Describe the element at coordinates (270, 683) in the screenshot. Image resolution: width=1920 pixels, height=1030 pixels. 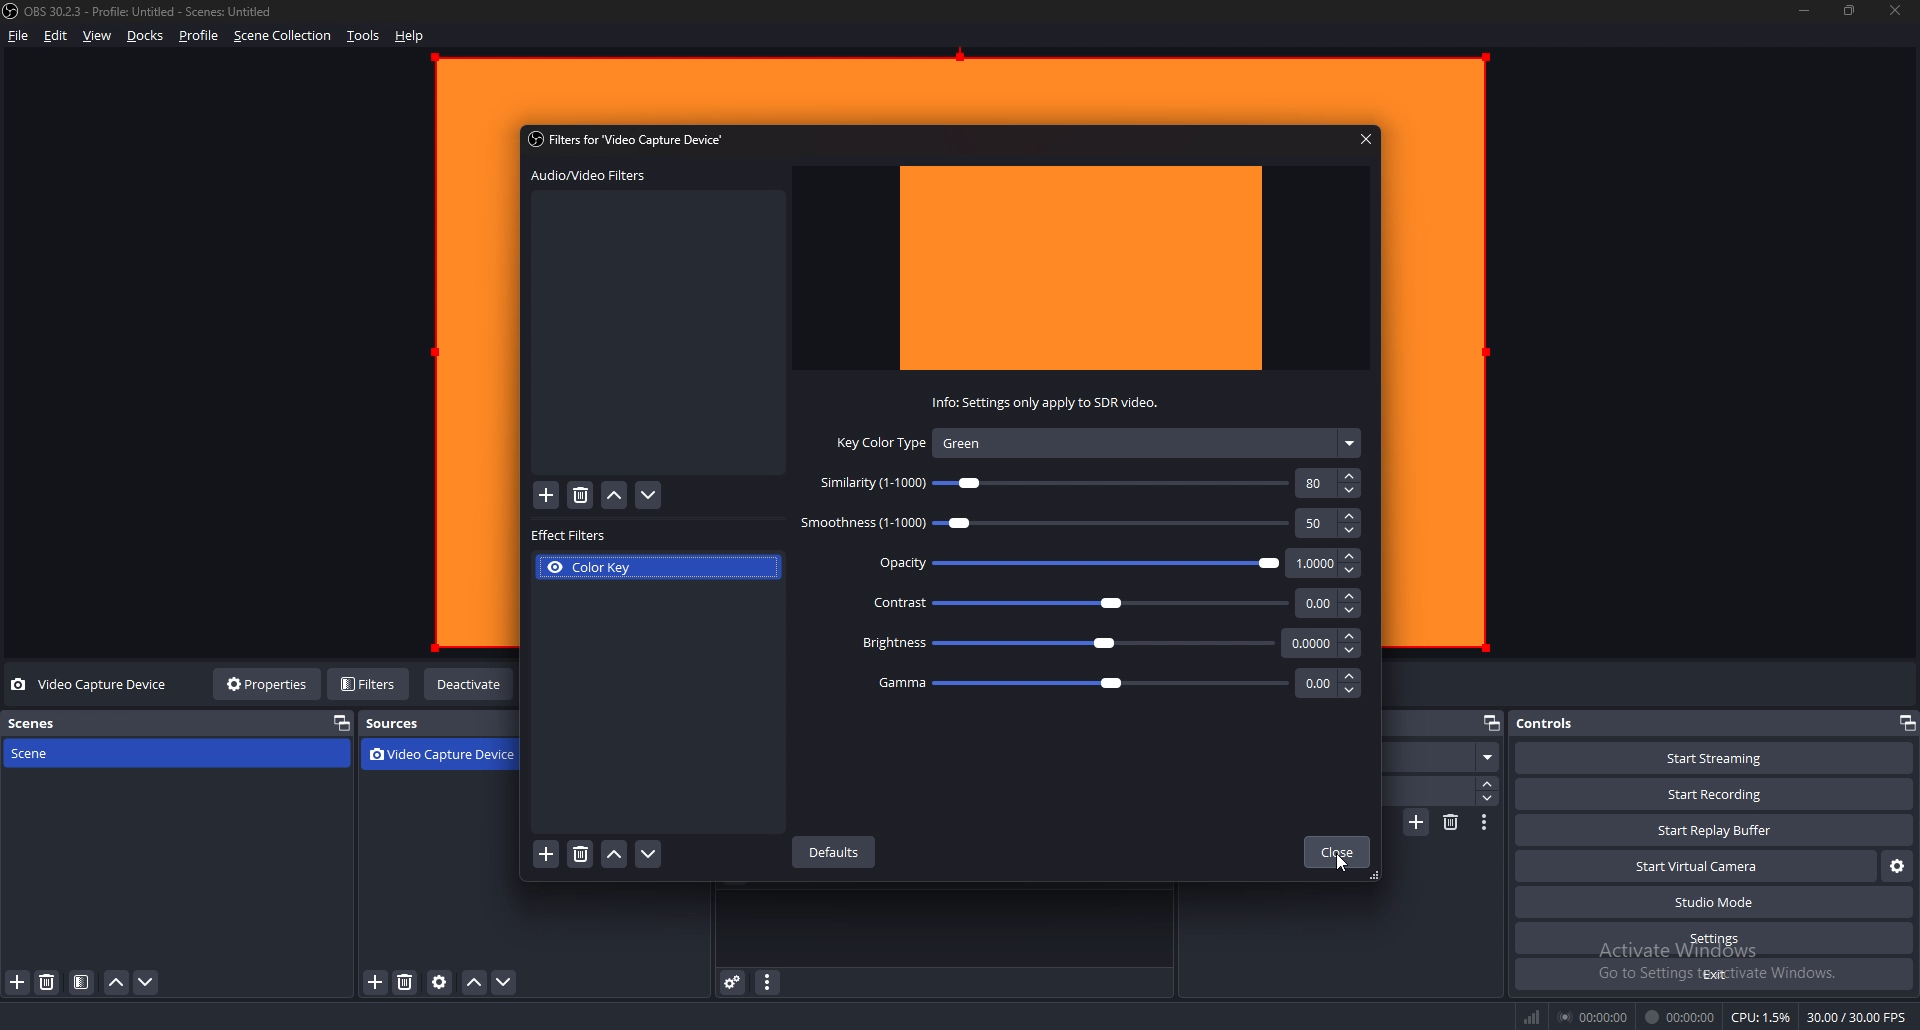
I see `properties` at that location.